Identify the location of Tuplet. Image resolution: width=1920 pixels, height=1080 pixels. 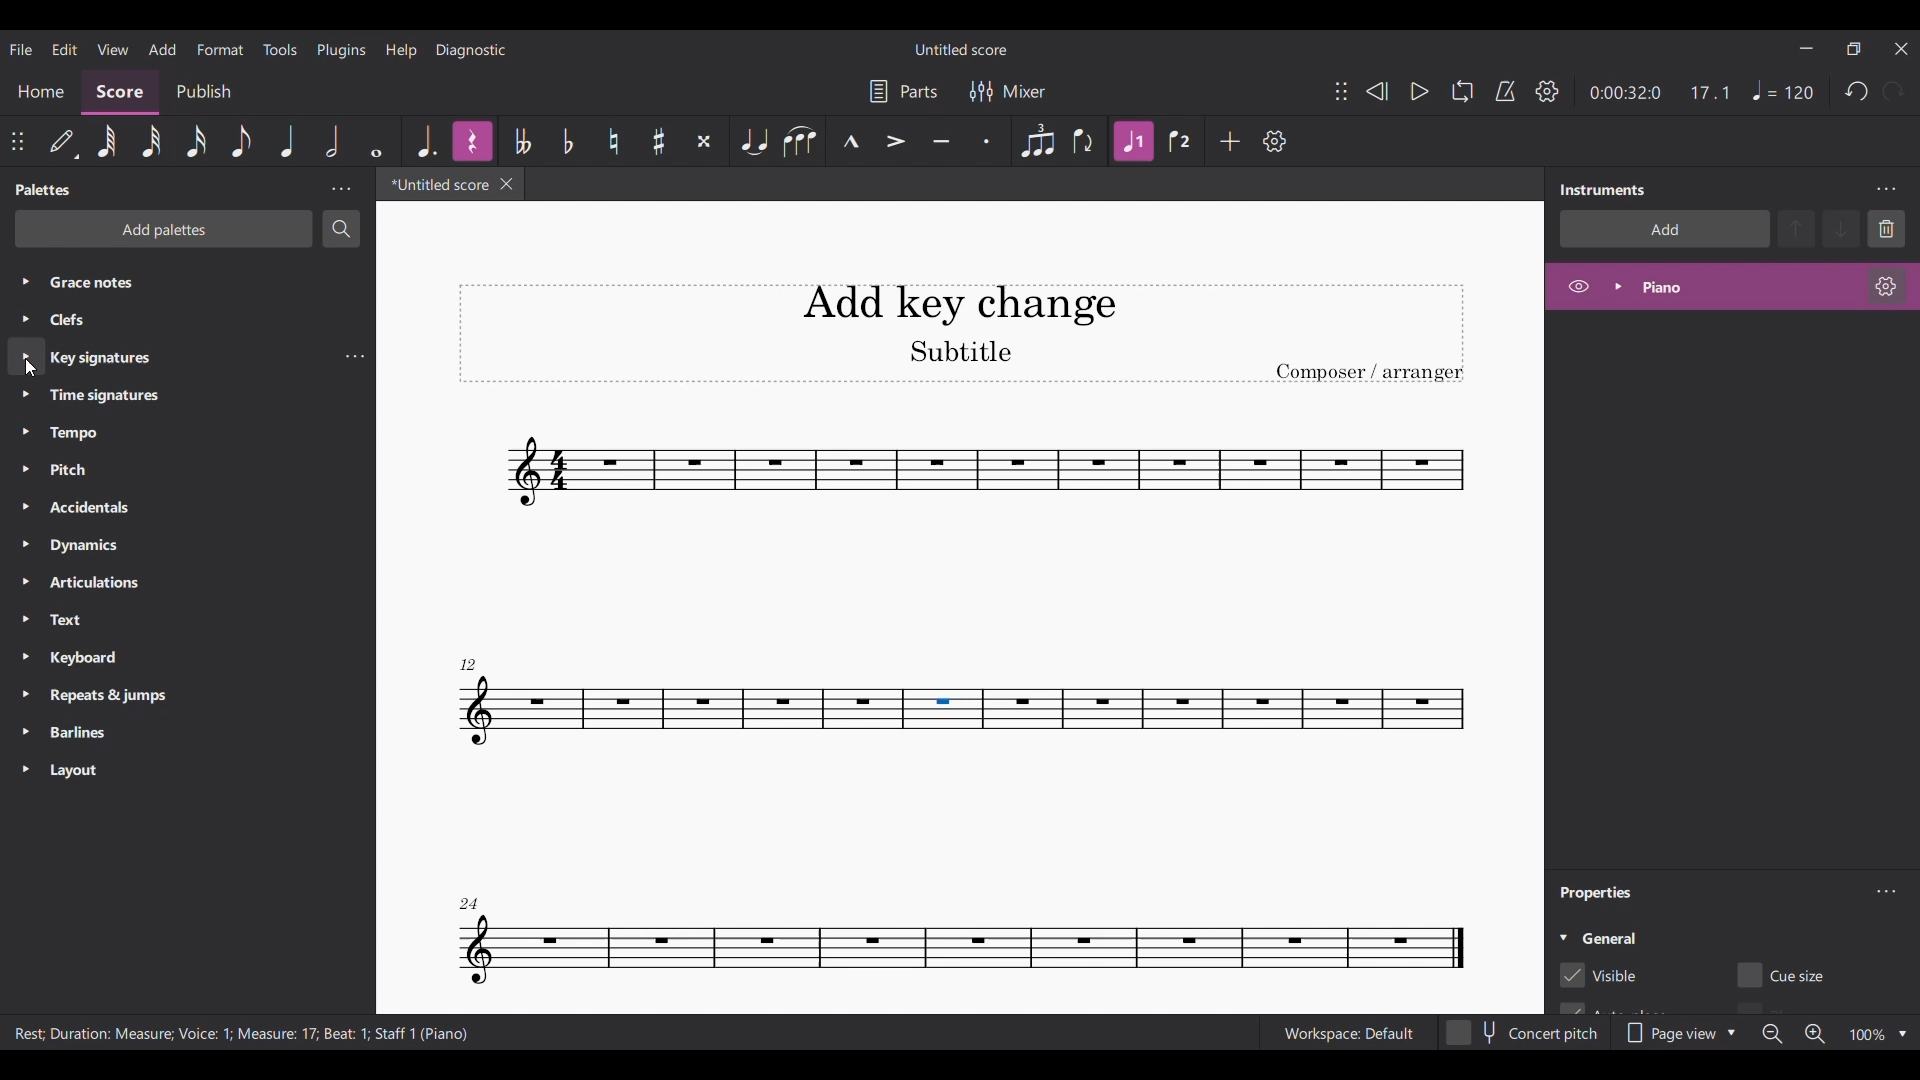
(1038, 141).